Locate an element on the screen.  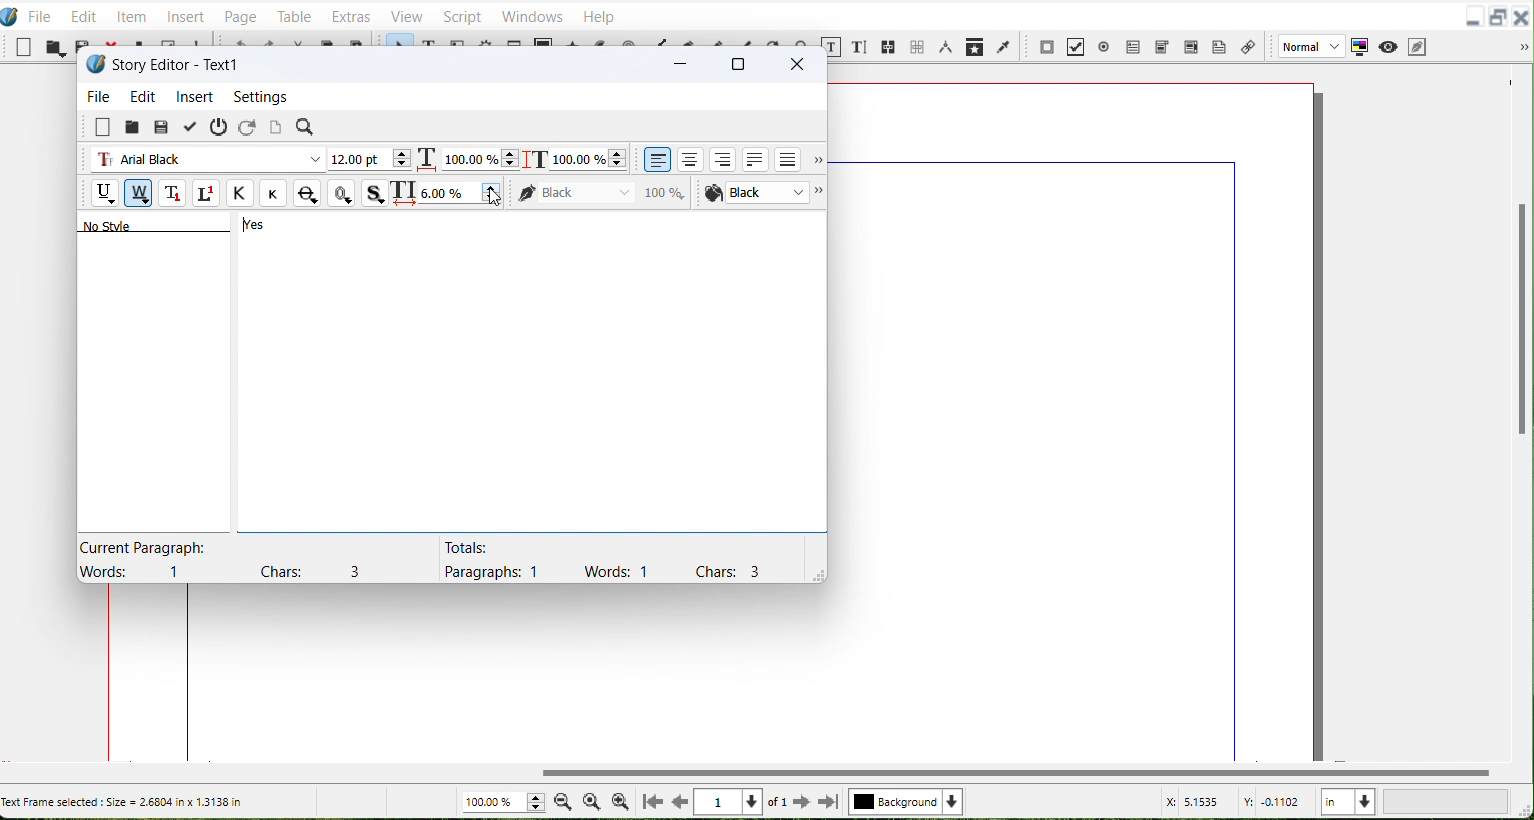
Script is located at coordinates (463, 15).